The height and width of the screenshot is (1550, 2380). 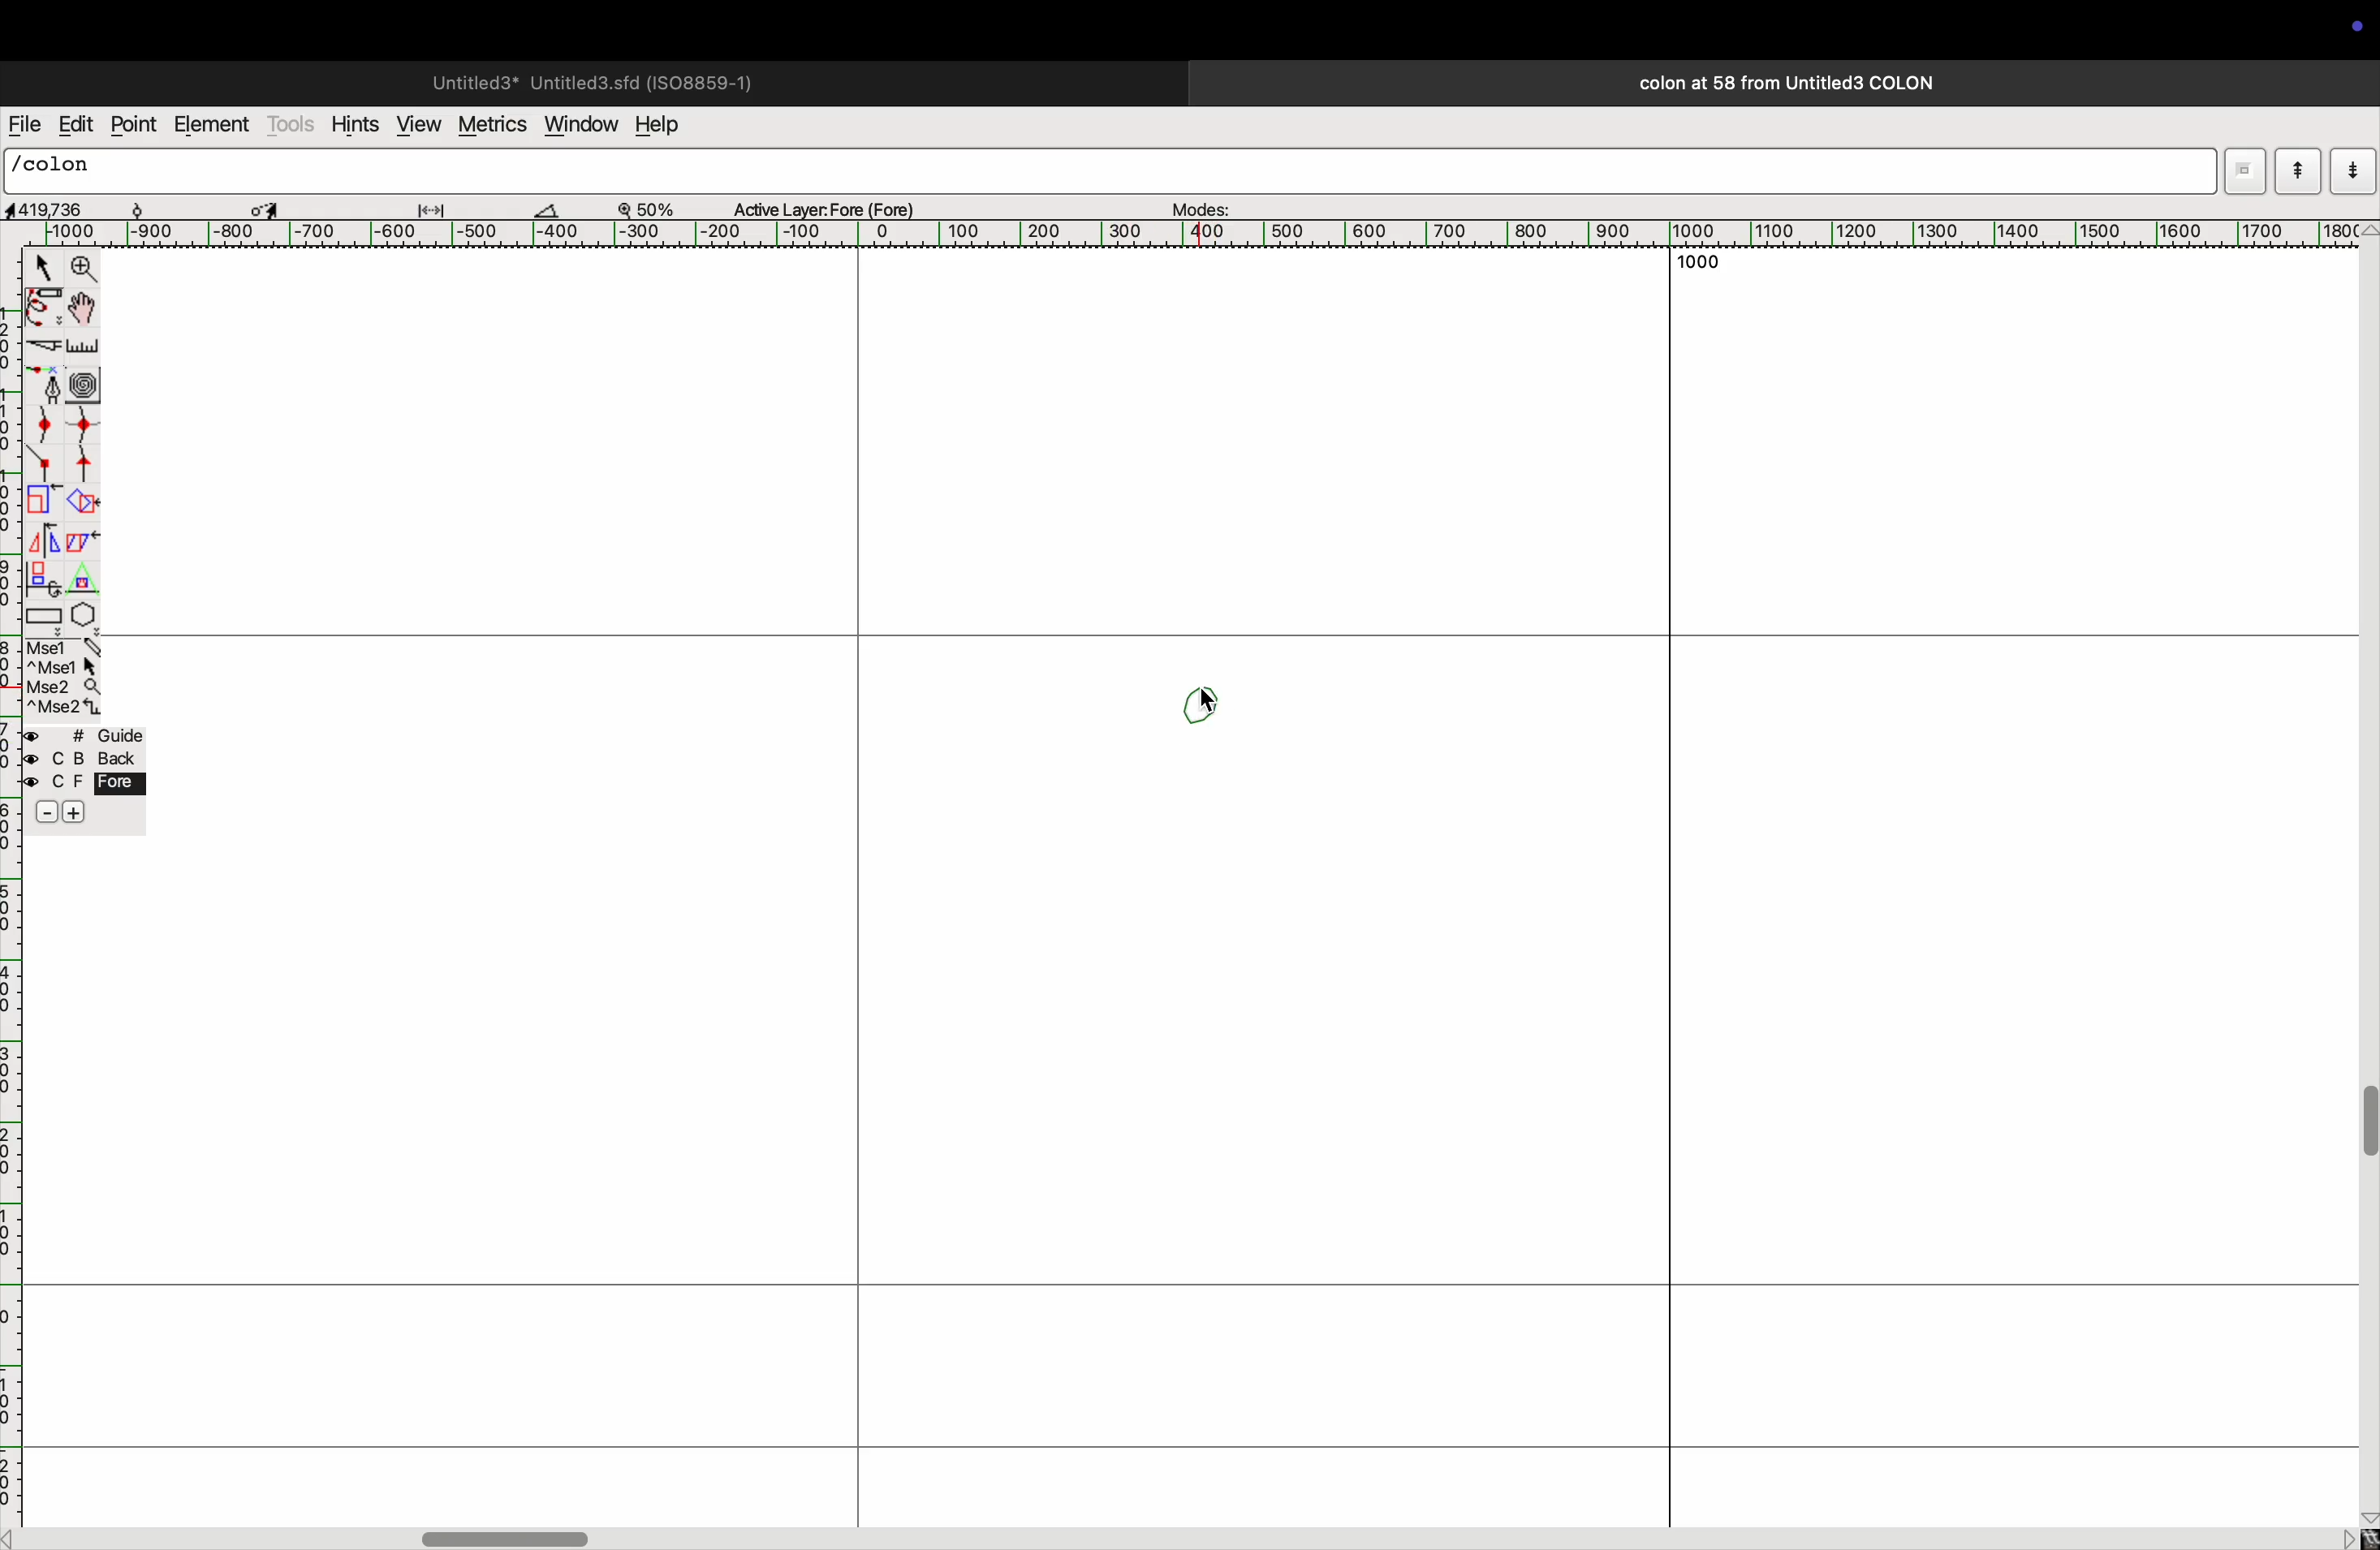 I want to click on window, so click(x=578, y=126).